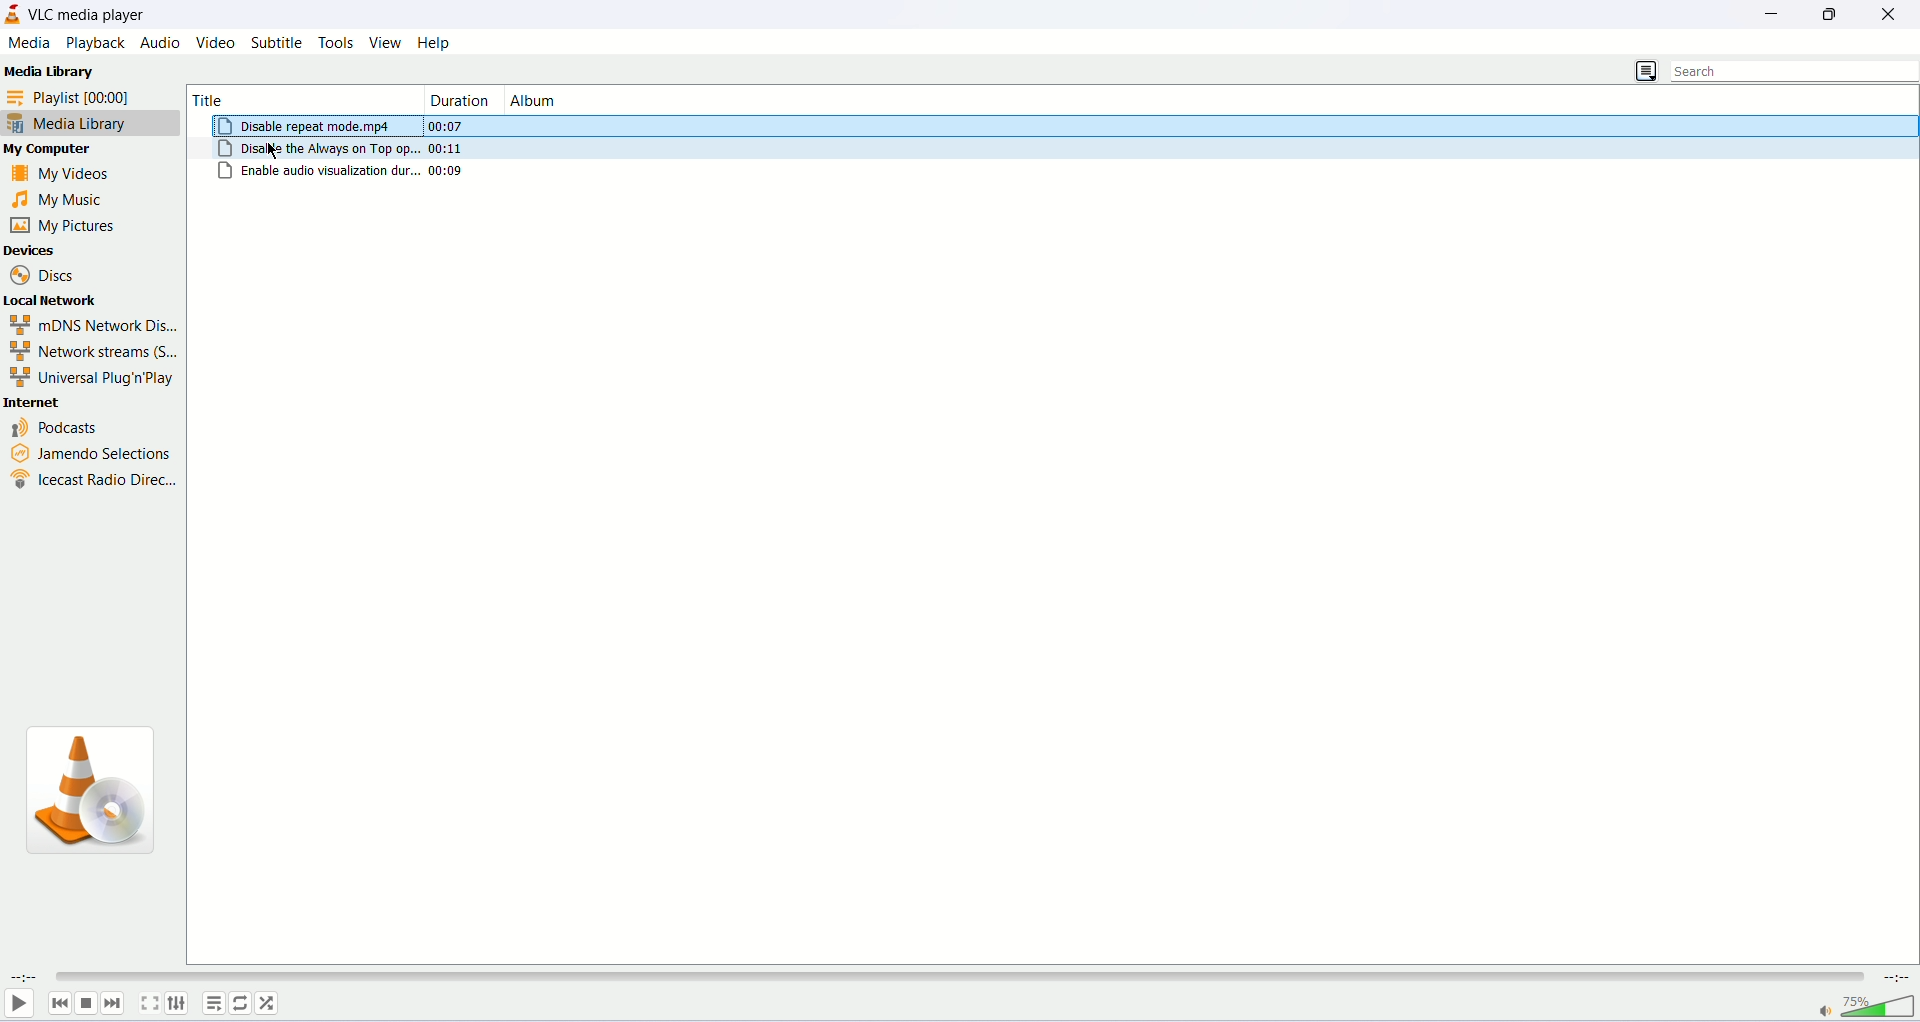 The width and height of the screenshot is (1920, 1022). I want to click on close, so click(1894, 12).